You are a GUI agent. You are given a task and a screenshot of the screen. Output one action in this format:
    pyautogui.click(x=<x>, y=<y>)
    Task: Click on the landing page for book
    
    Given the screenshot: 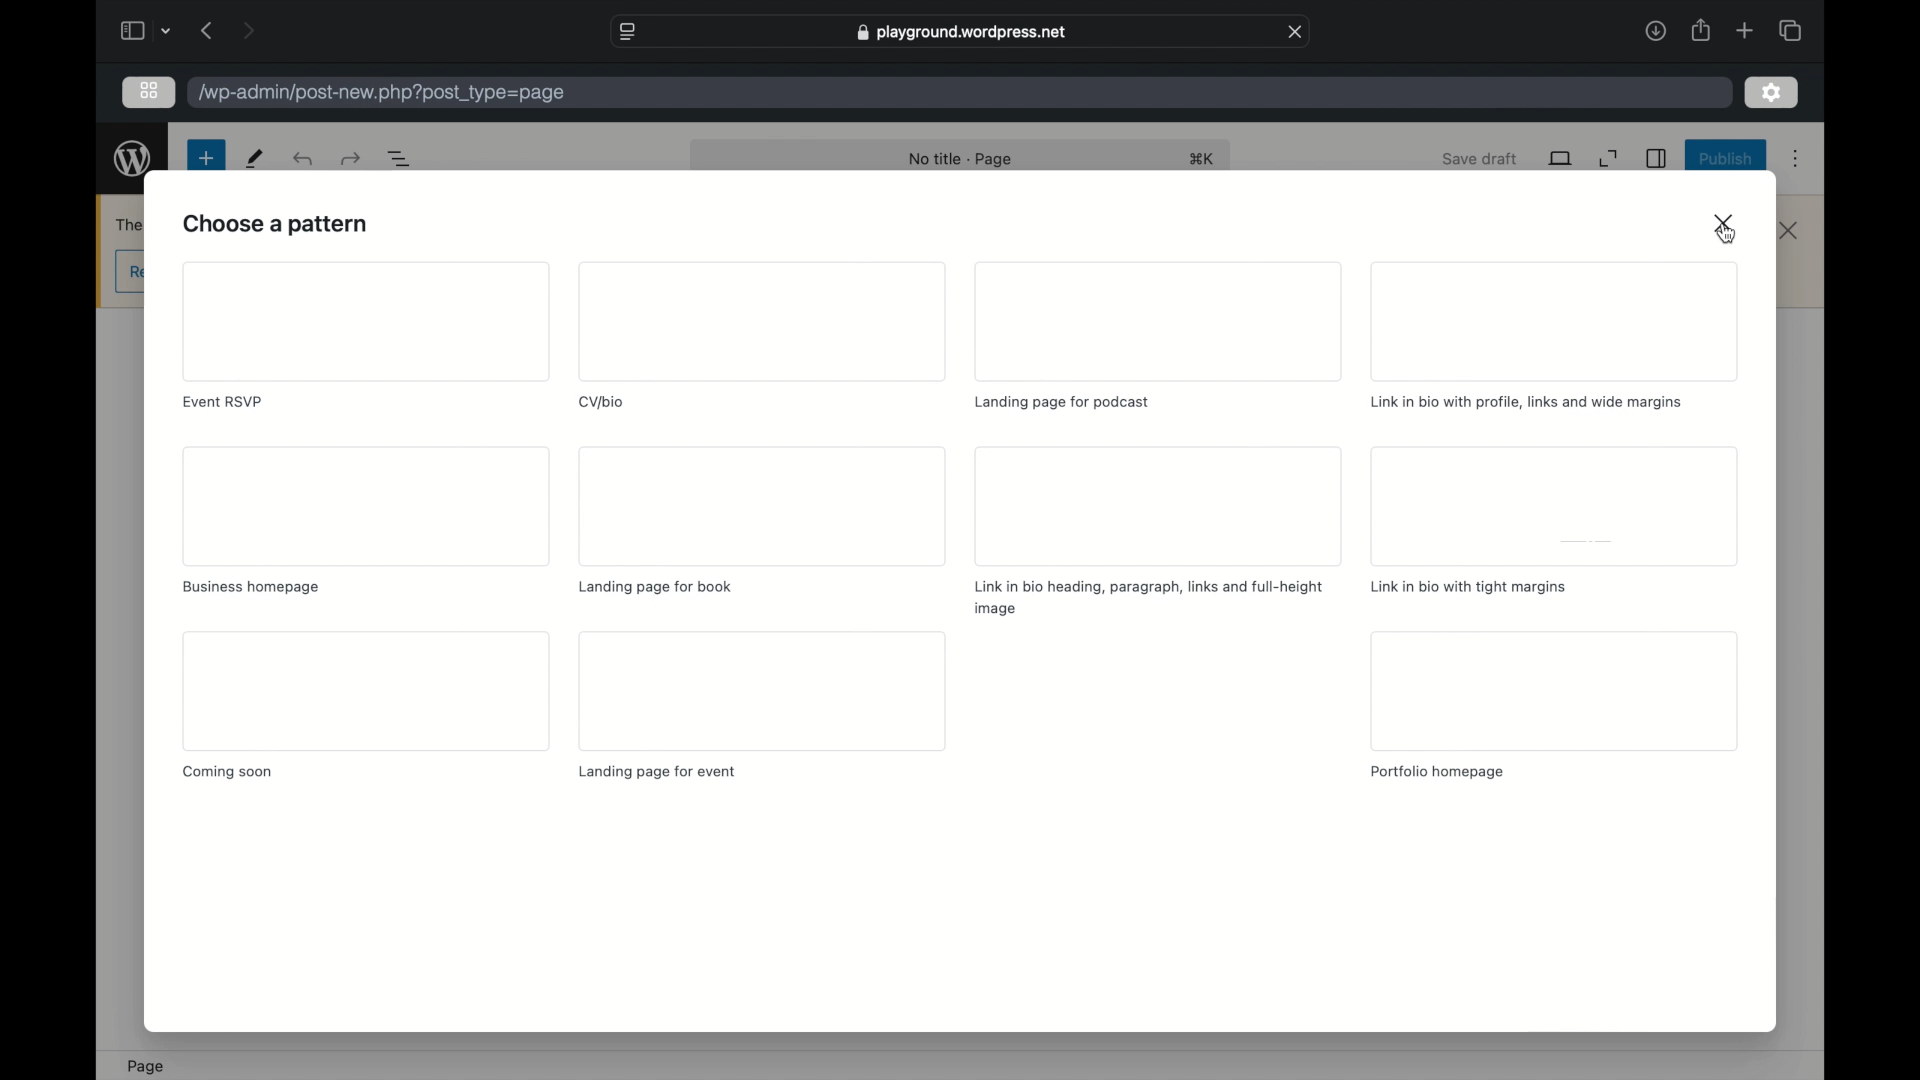 What is the action you would take?
    pyautogui.click(x=658, y=588)
    